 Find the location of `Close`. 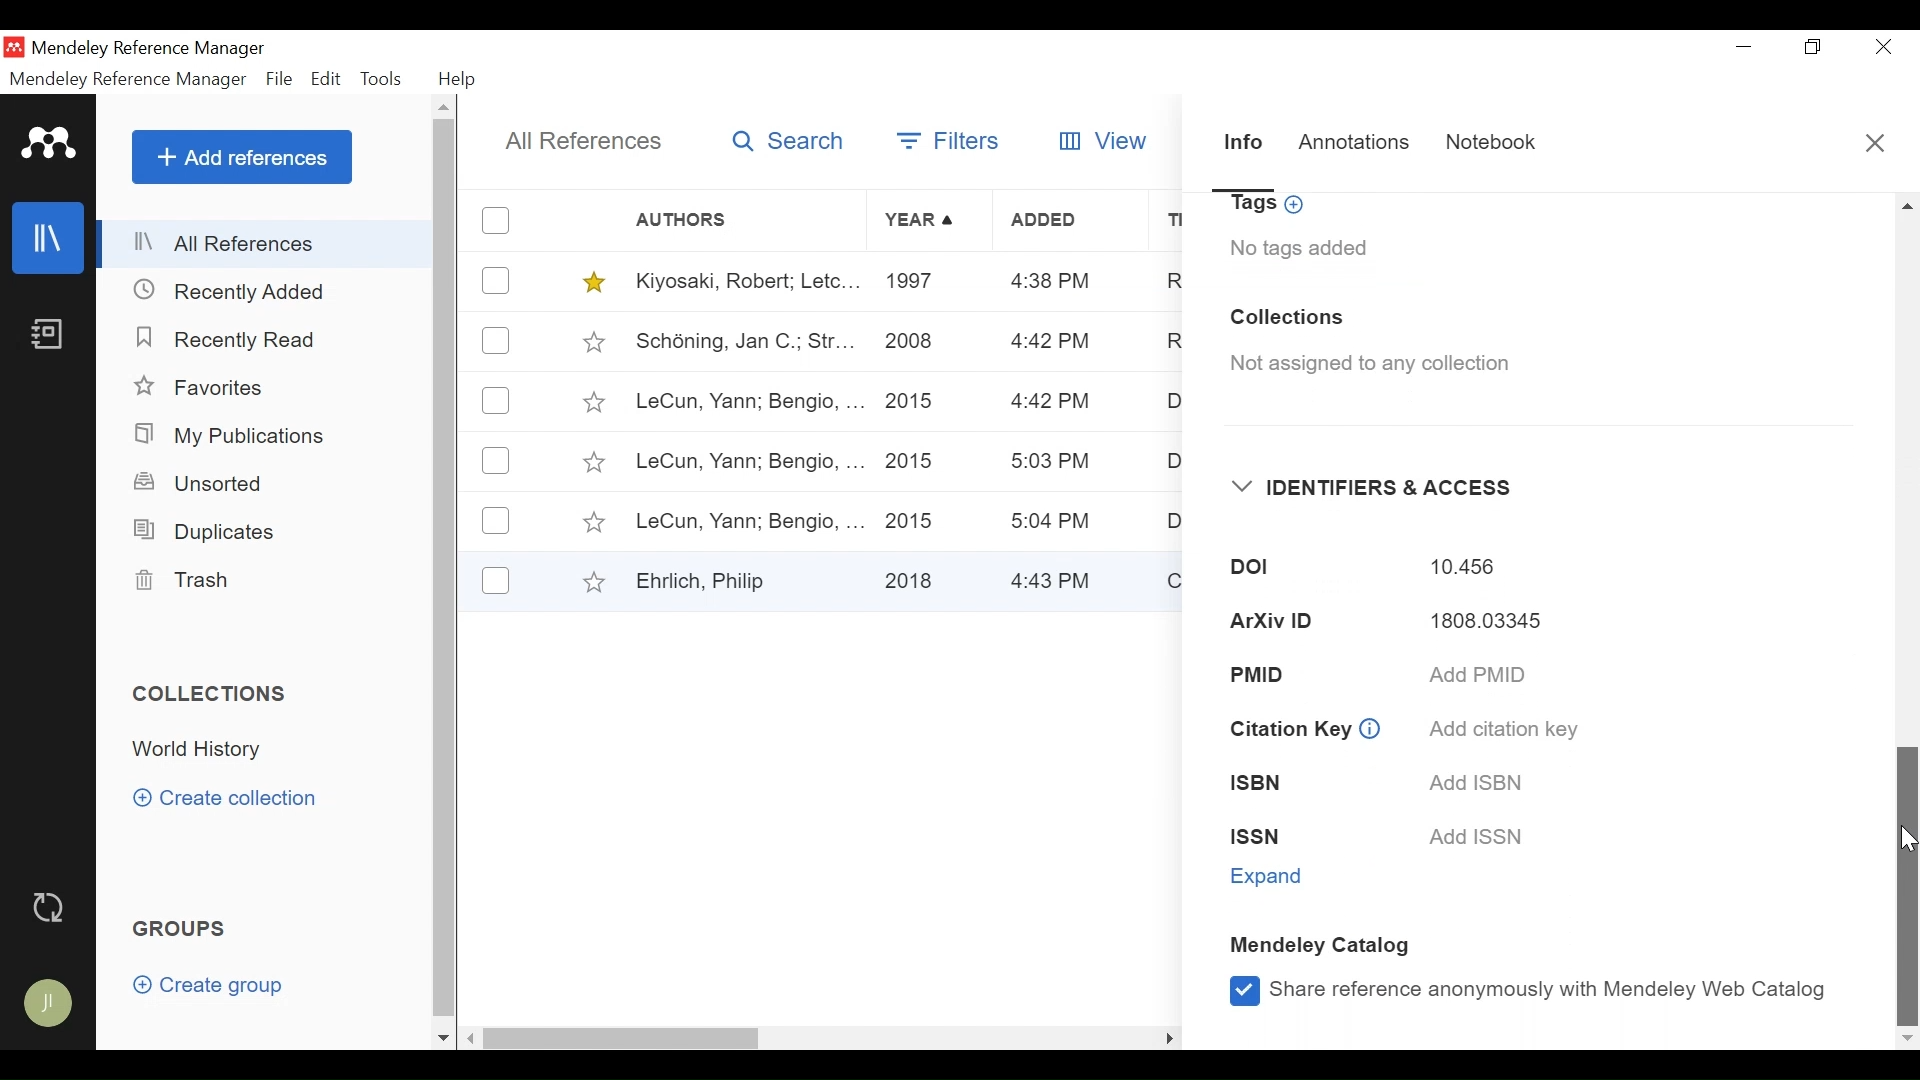

Close is located at coordinates (1879, 47).